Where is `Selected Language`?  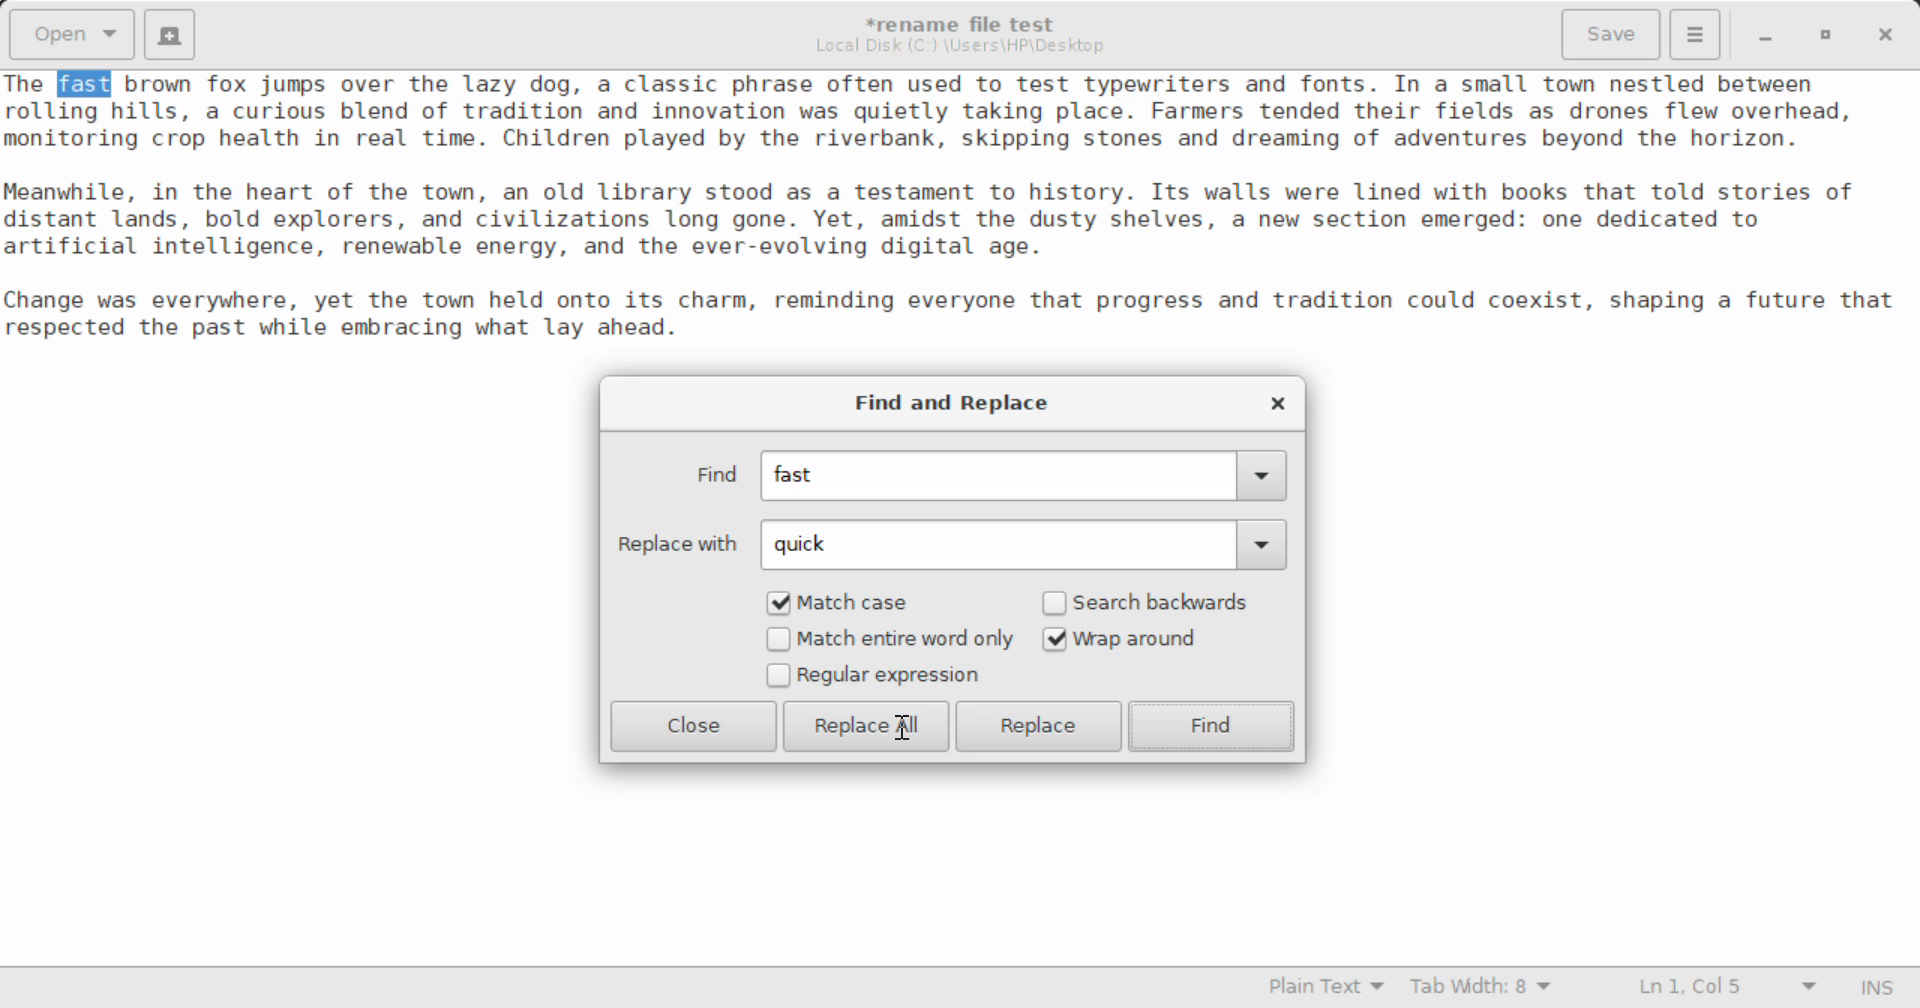
Selected Language is located at coordinates (1315, 989).